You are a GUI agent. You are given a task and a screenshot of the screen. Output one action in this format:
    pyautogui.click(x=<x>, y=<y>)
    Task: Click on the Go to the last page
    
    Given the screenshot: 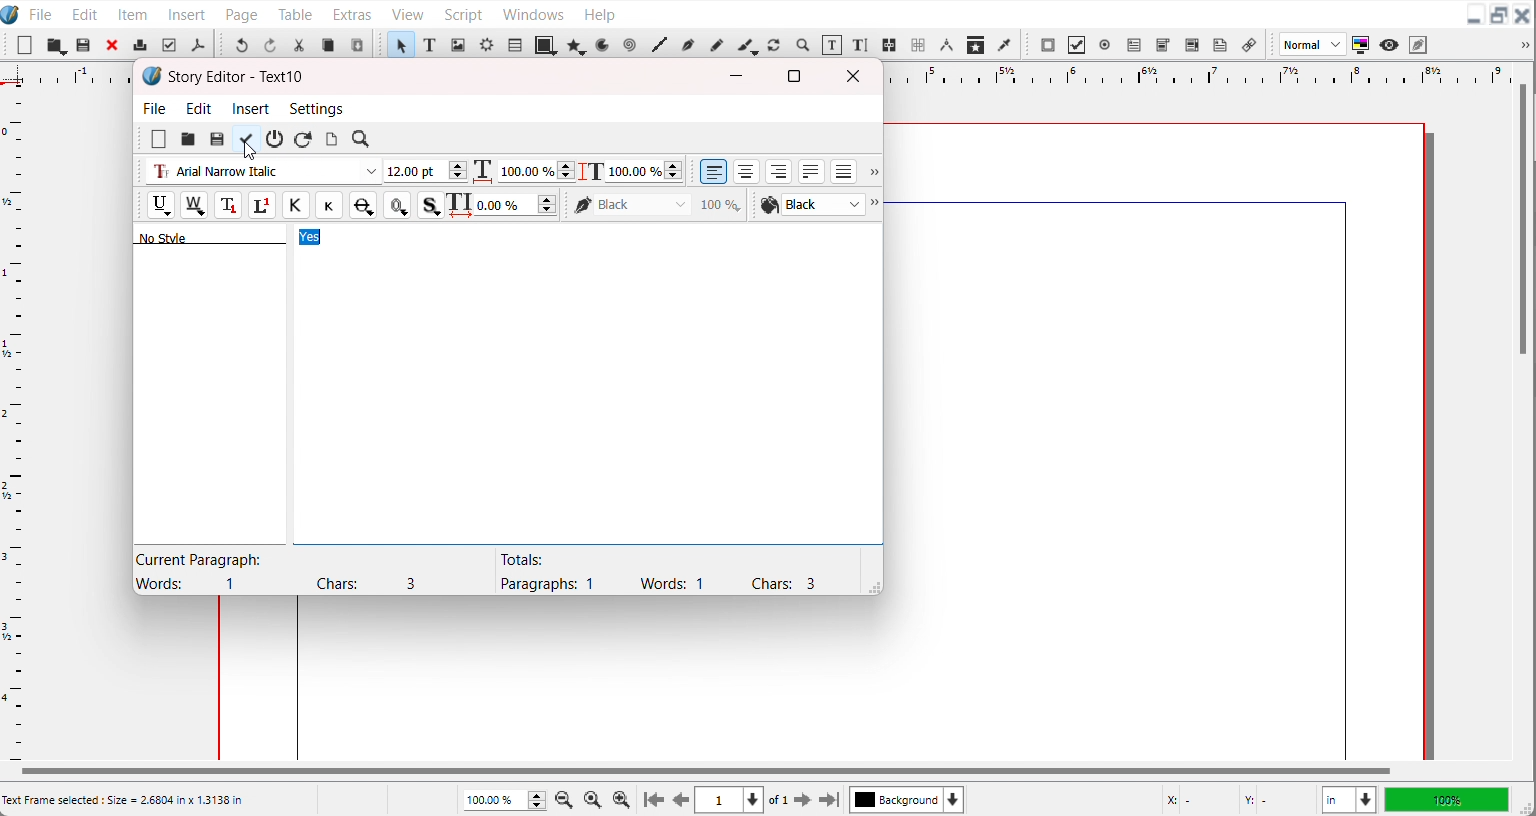 What is the action you would take?
    pyautogui.click(x=829, y=800)
    